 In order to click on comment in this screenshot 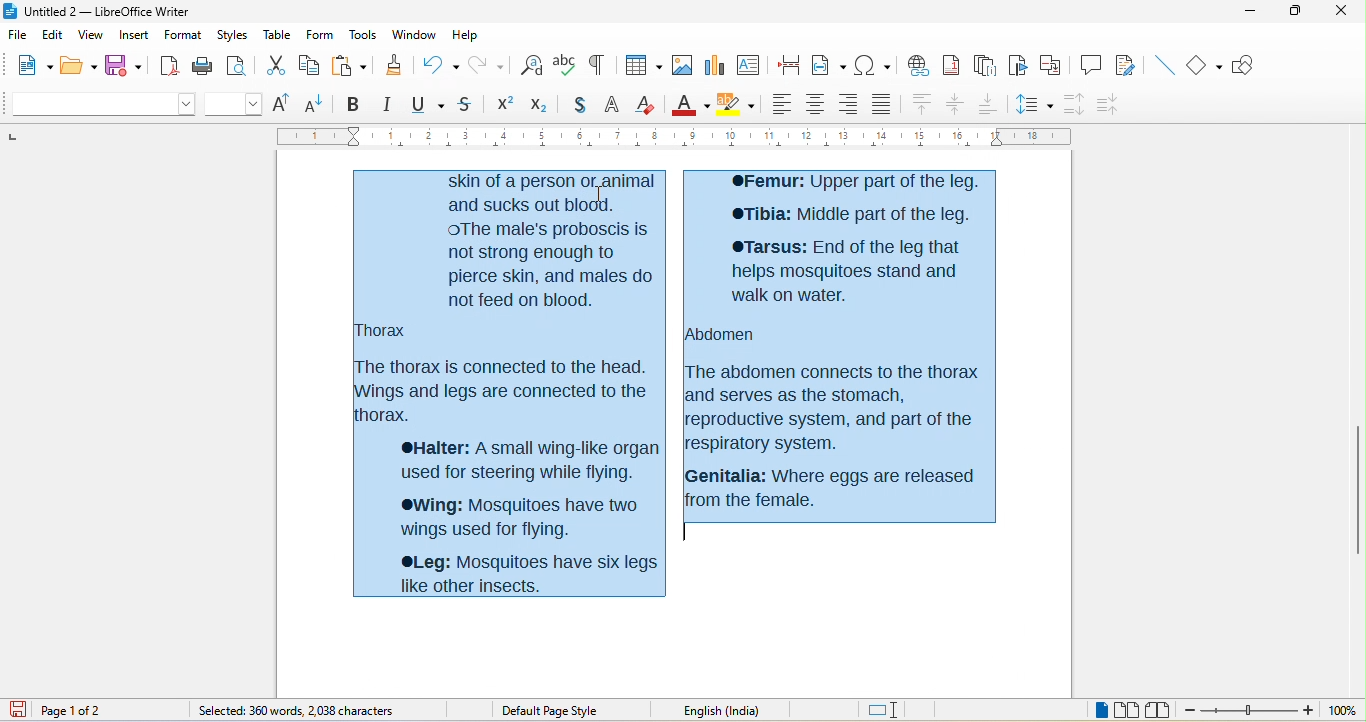, I will do `click(1090, 64)`.